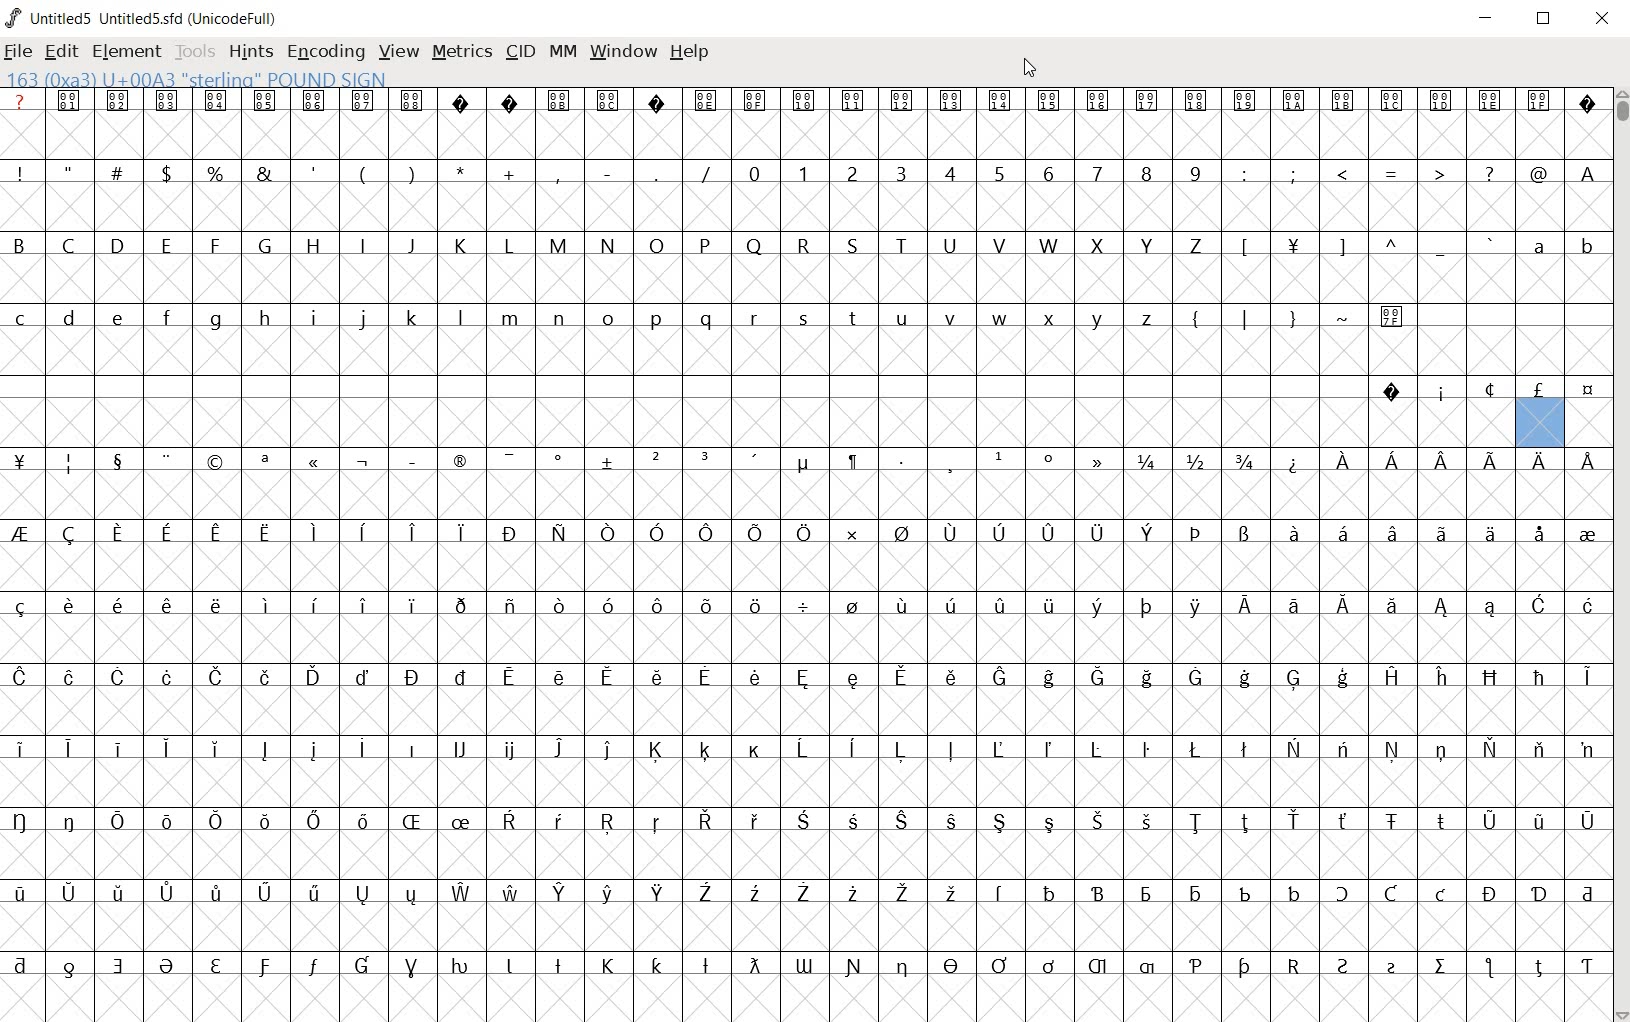 The height and width of the screenshot is (1022, 1630). I want to click on =, so click(1392, 173).